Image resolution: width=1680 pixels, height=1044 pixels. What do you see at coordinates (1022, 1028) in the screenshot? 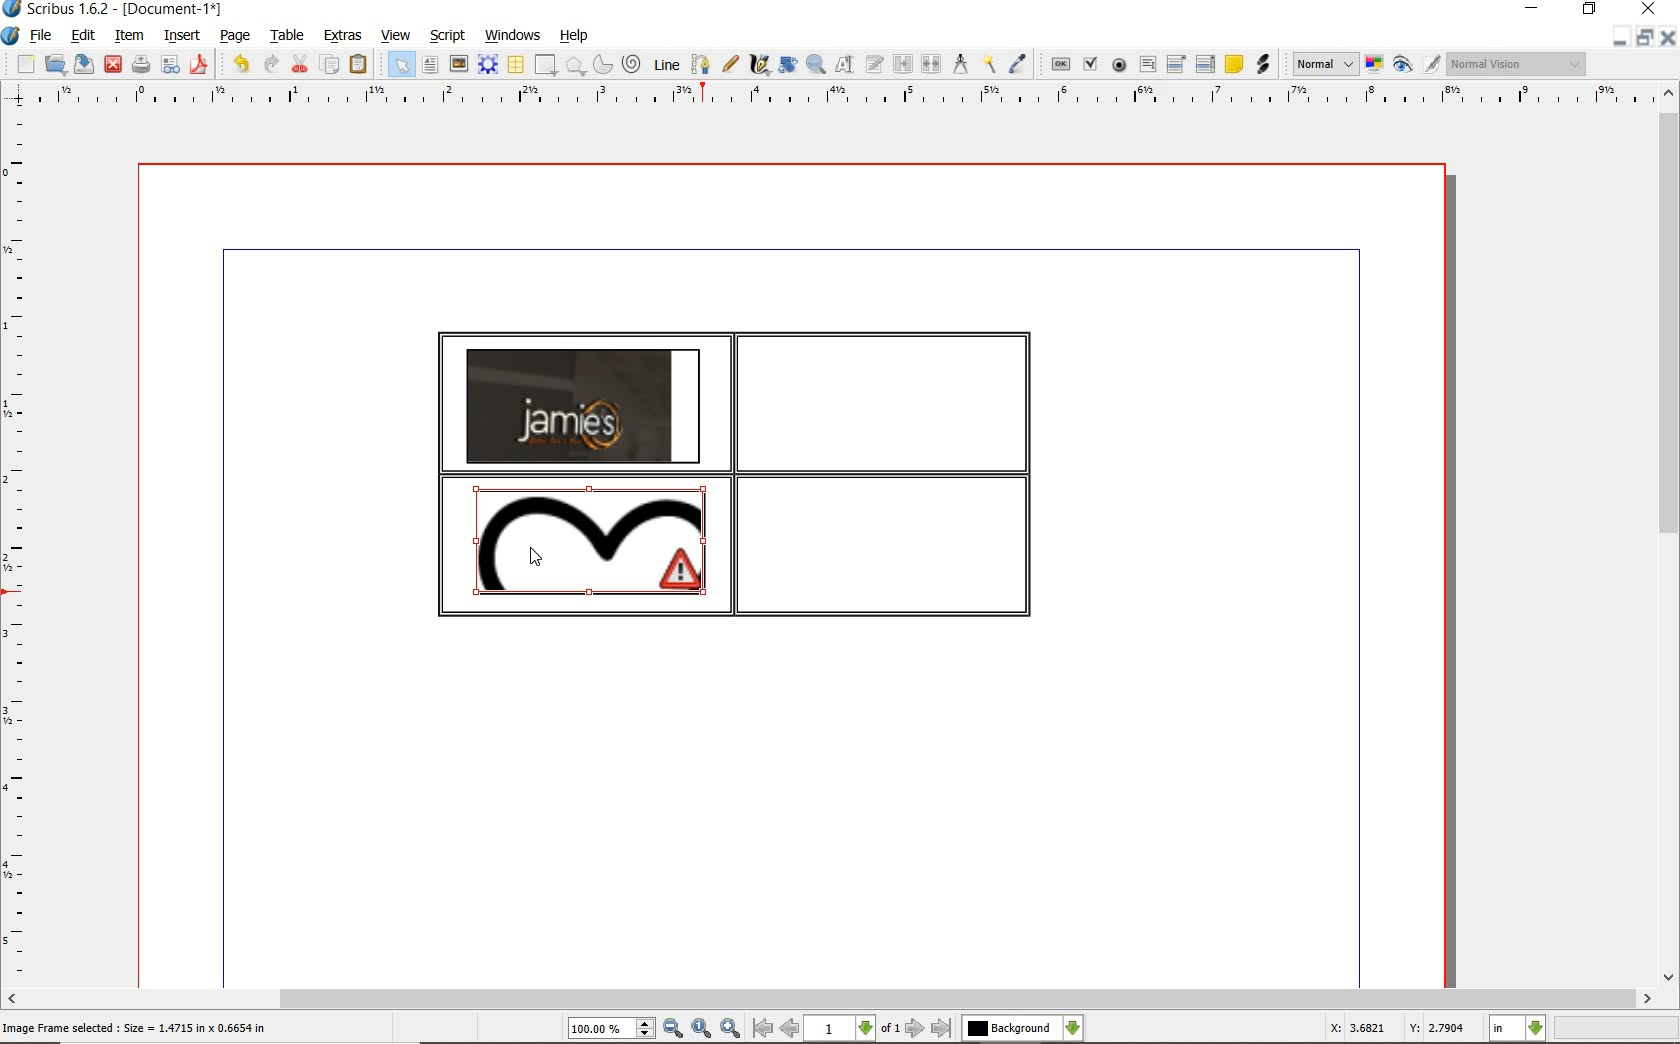
I see `select the current layer` at bounding box center [1022, 1028].